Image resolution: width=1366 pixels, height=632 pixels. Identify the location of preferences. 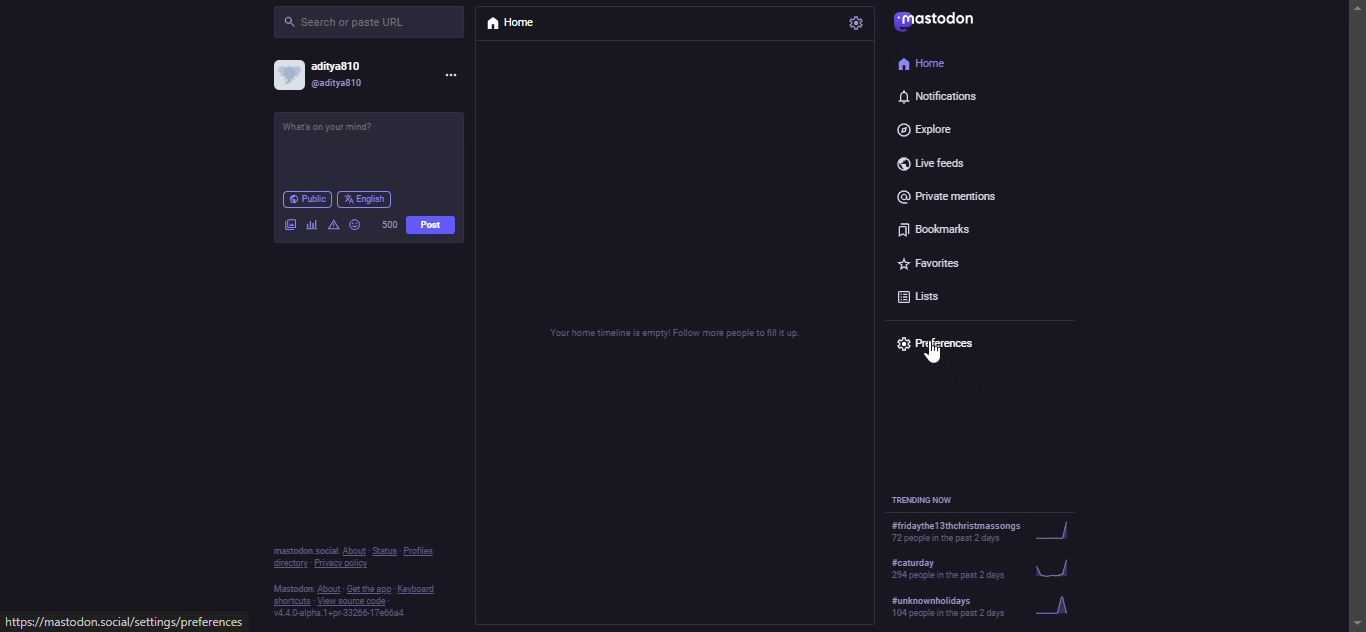
(937, 343).